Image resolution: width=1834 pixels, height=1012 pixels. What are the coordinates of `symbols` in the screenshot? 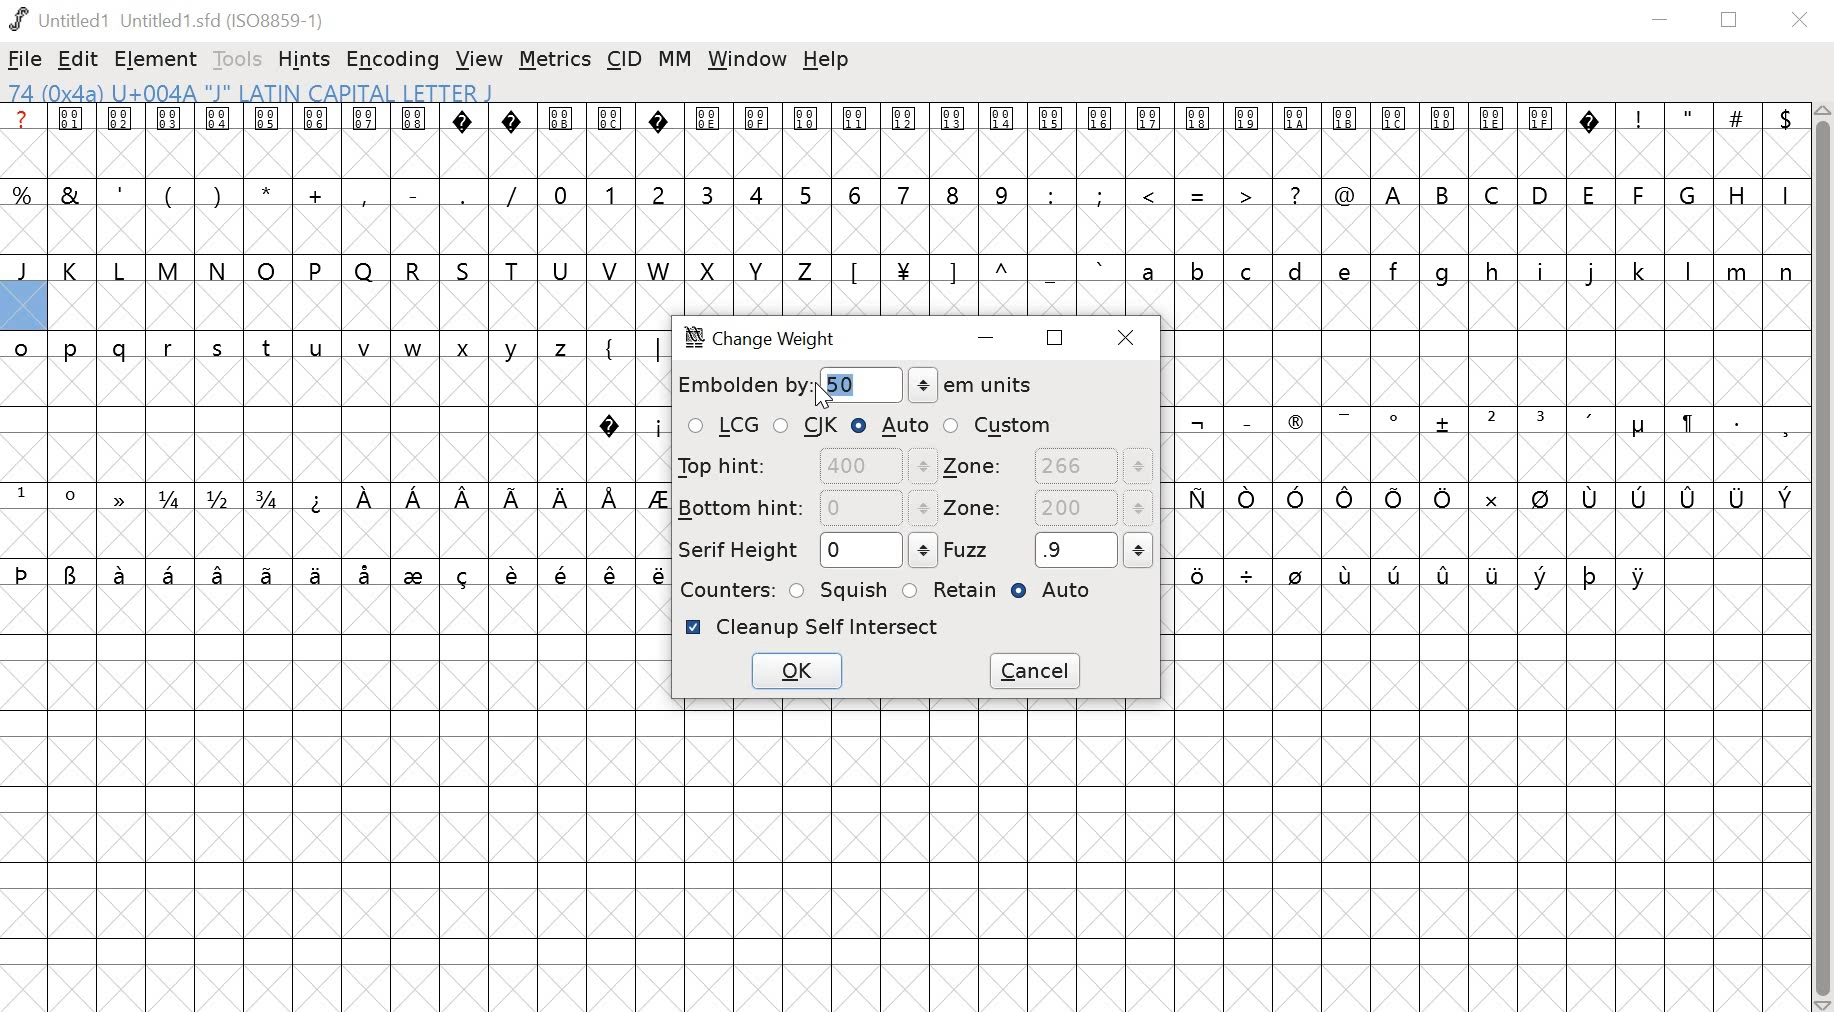 It's located at (337, 573).